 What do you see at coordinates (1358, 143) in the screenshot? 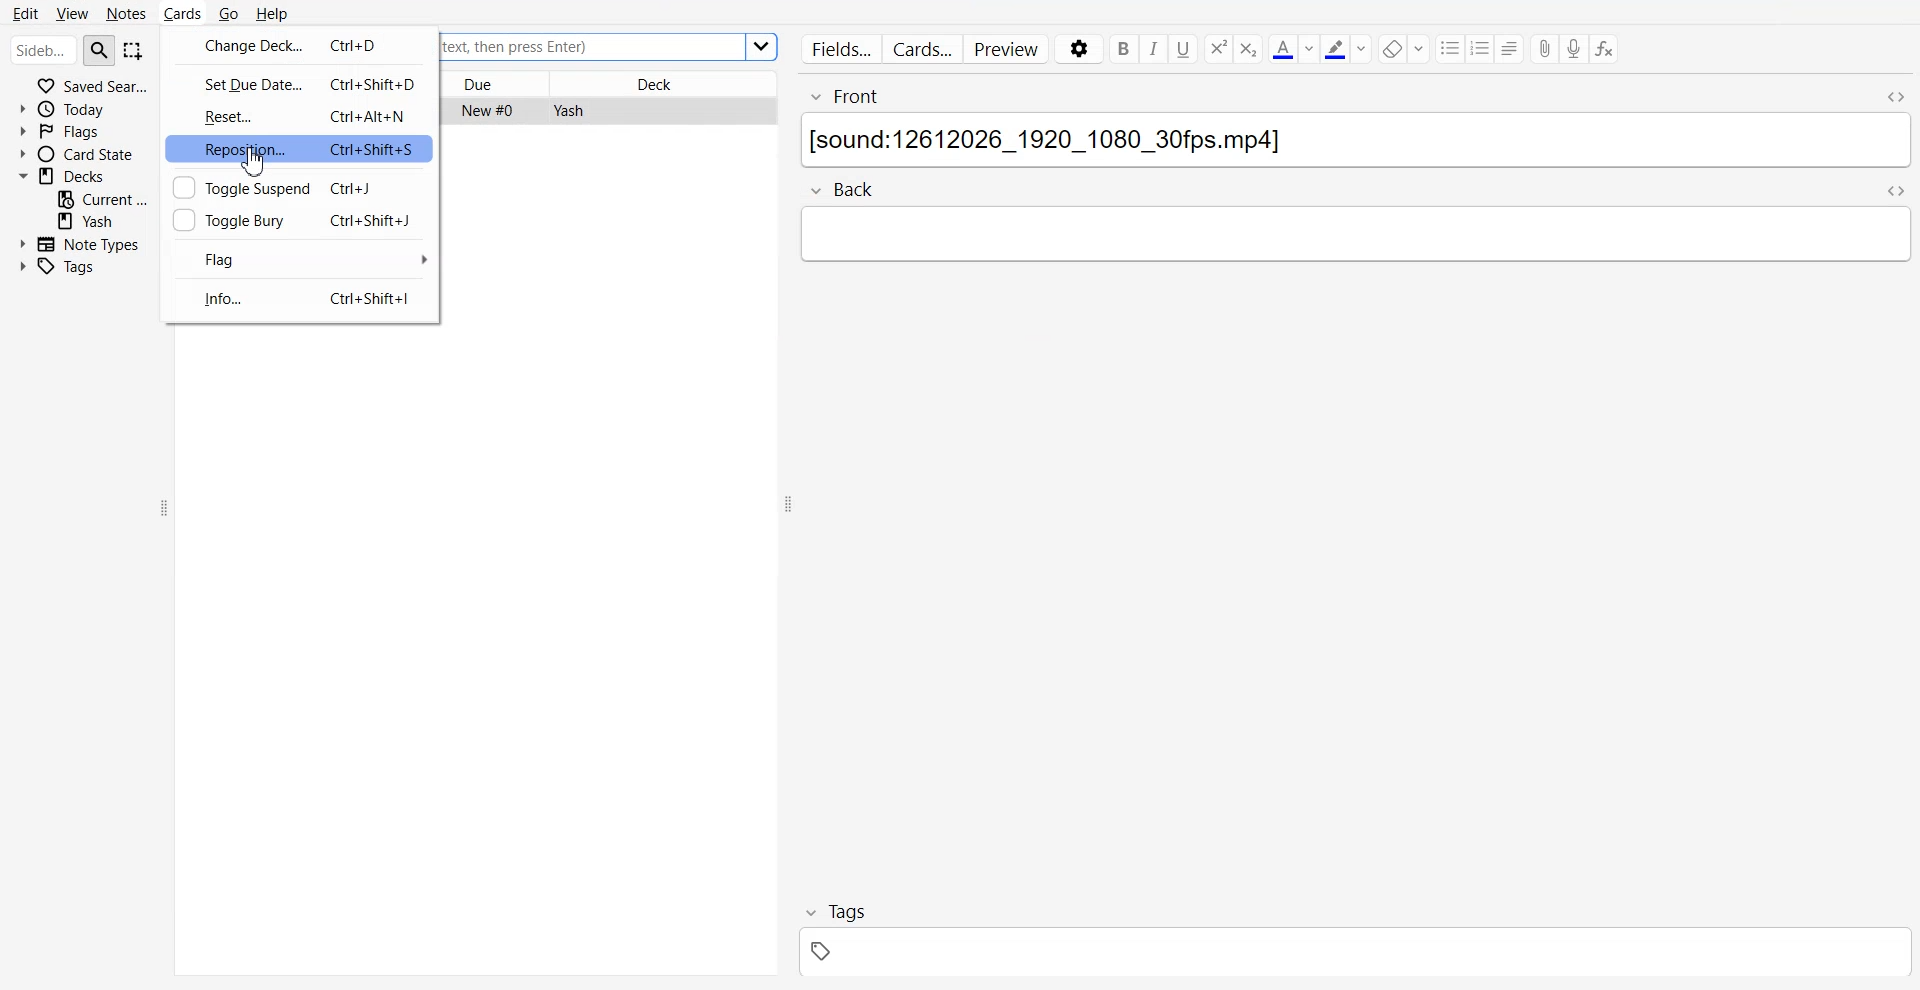
I see `Text` at bounding box center [1358, 143].